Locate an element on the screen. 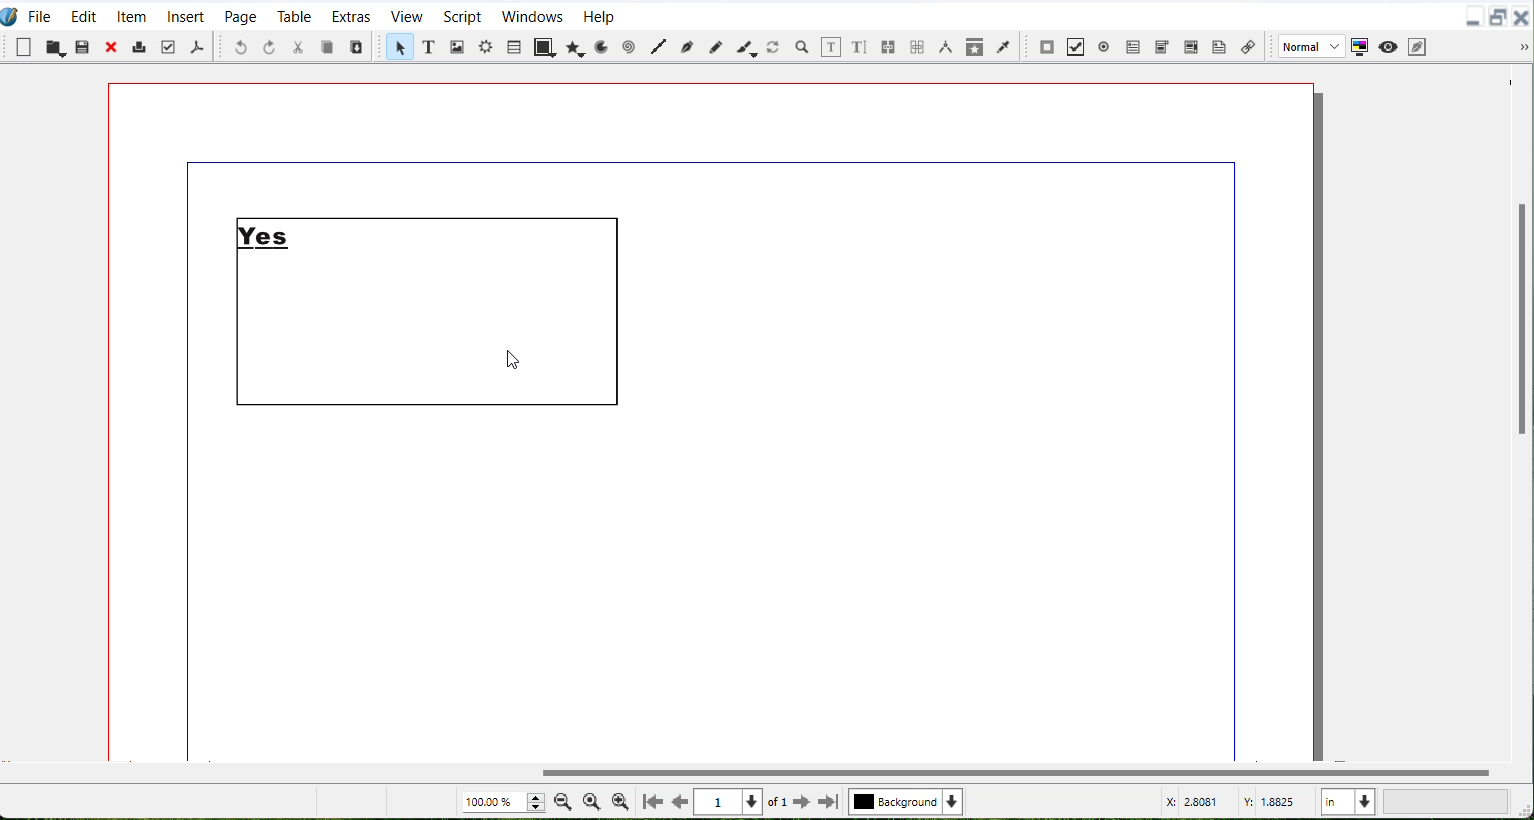 The width and height of the screenshot is (1534, 820). Table is located at coordinates (514, 46).